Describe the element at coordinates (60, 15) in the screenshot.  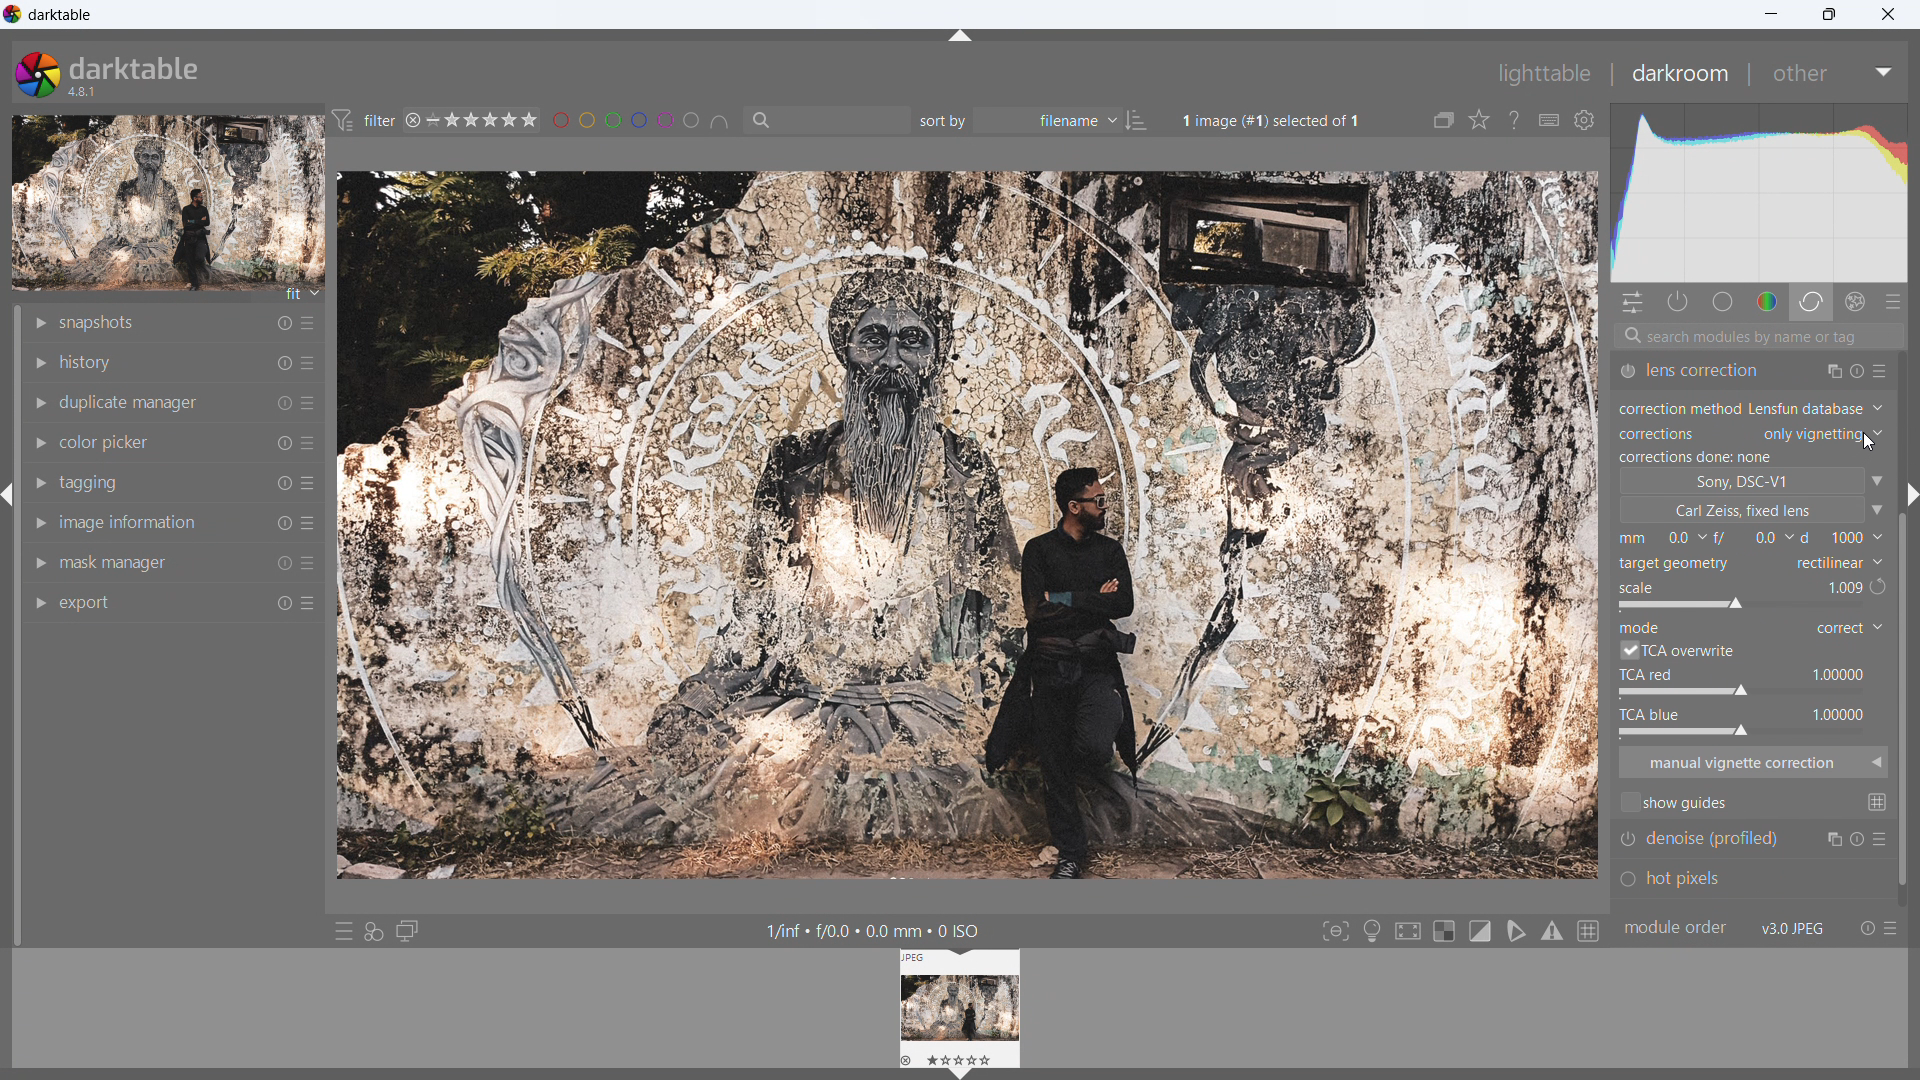
I see `title` at that location.